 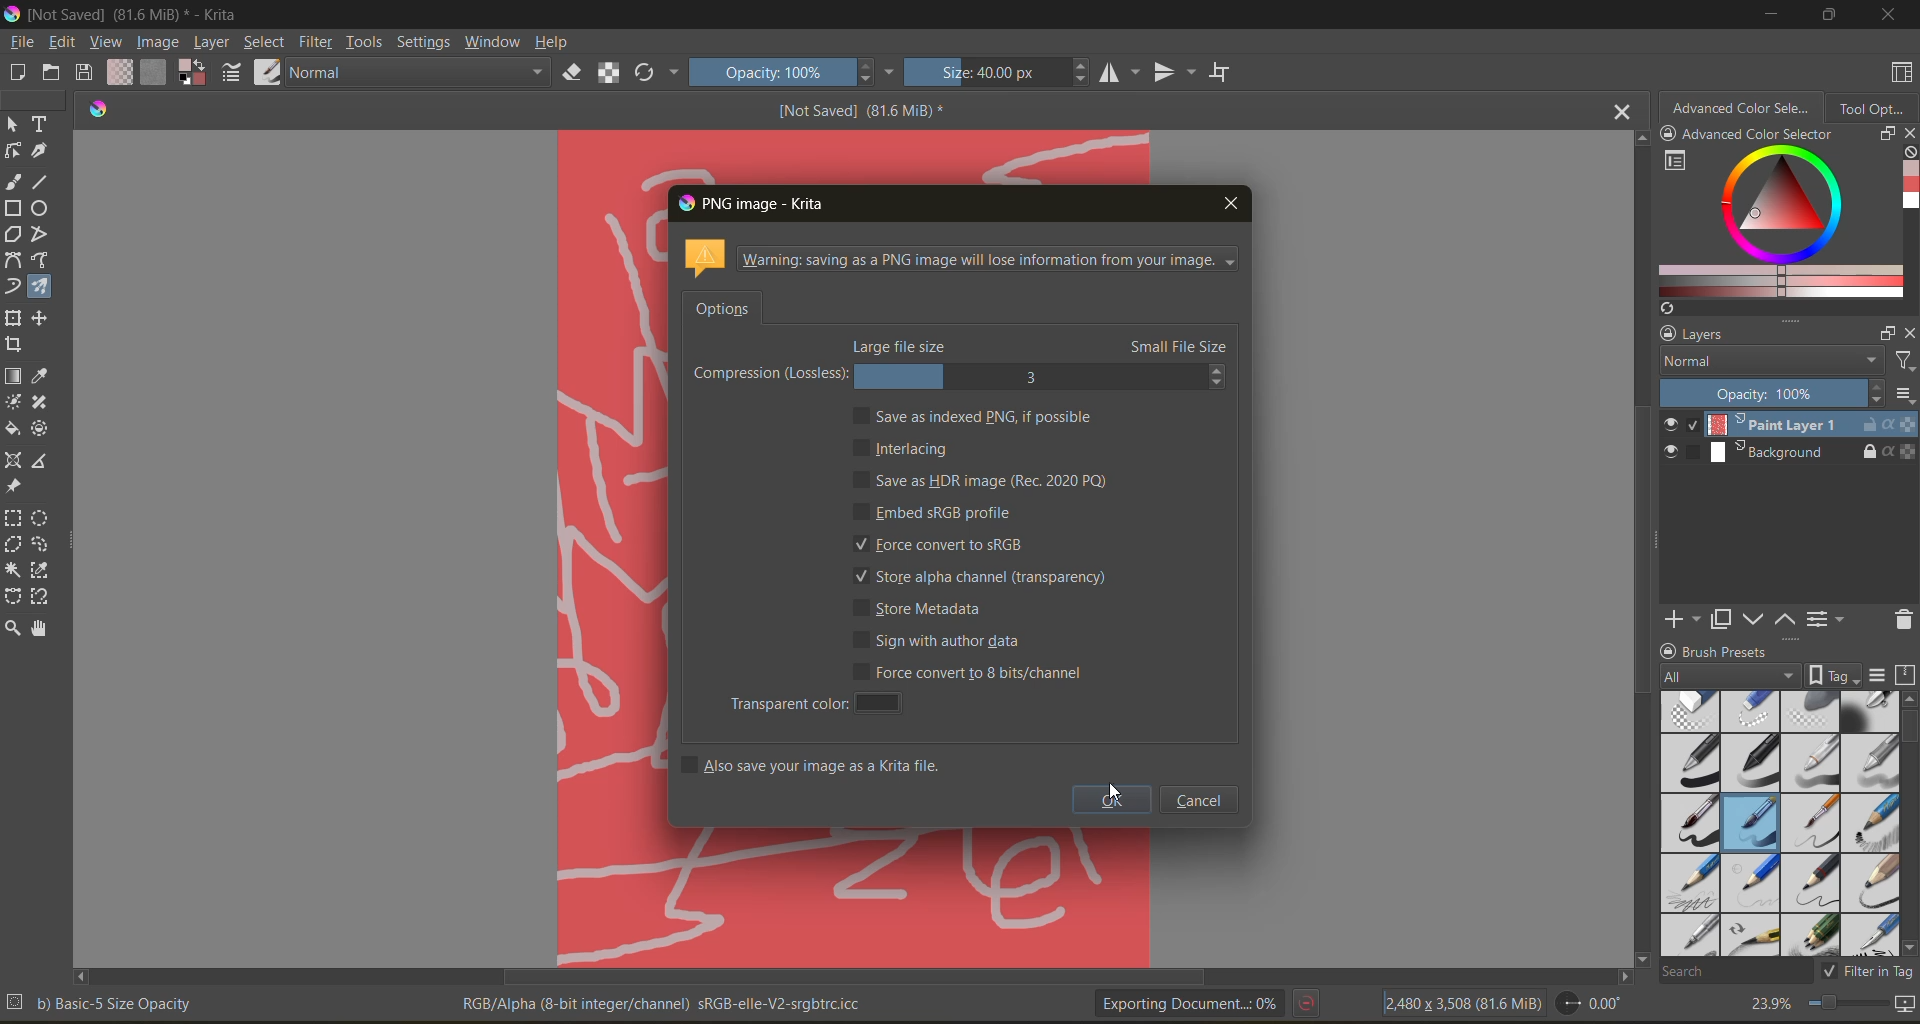 I want to click on tool, so click(x=40, y=210).